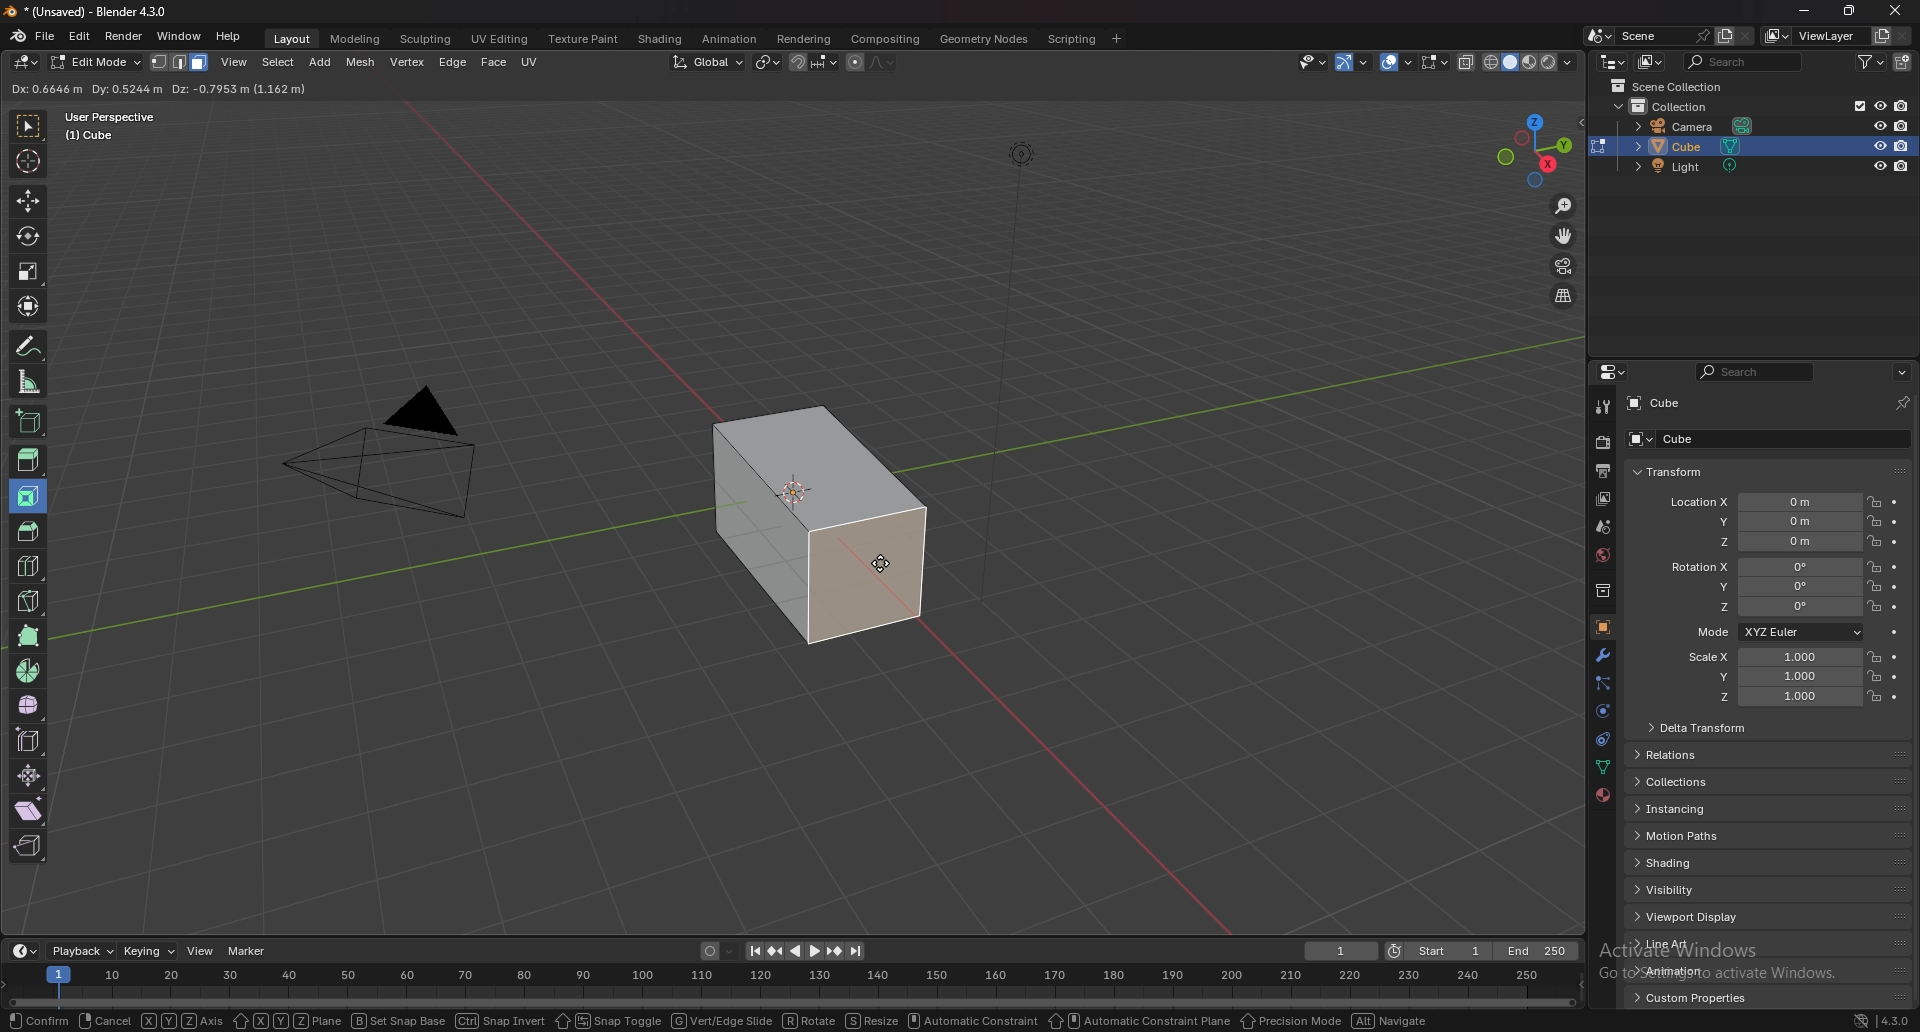  Describe the element at coordinates (1651, 61) in the screenshot. I see `display mode` at that location.